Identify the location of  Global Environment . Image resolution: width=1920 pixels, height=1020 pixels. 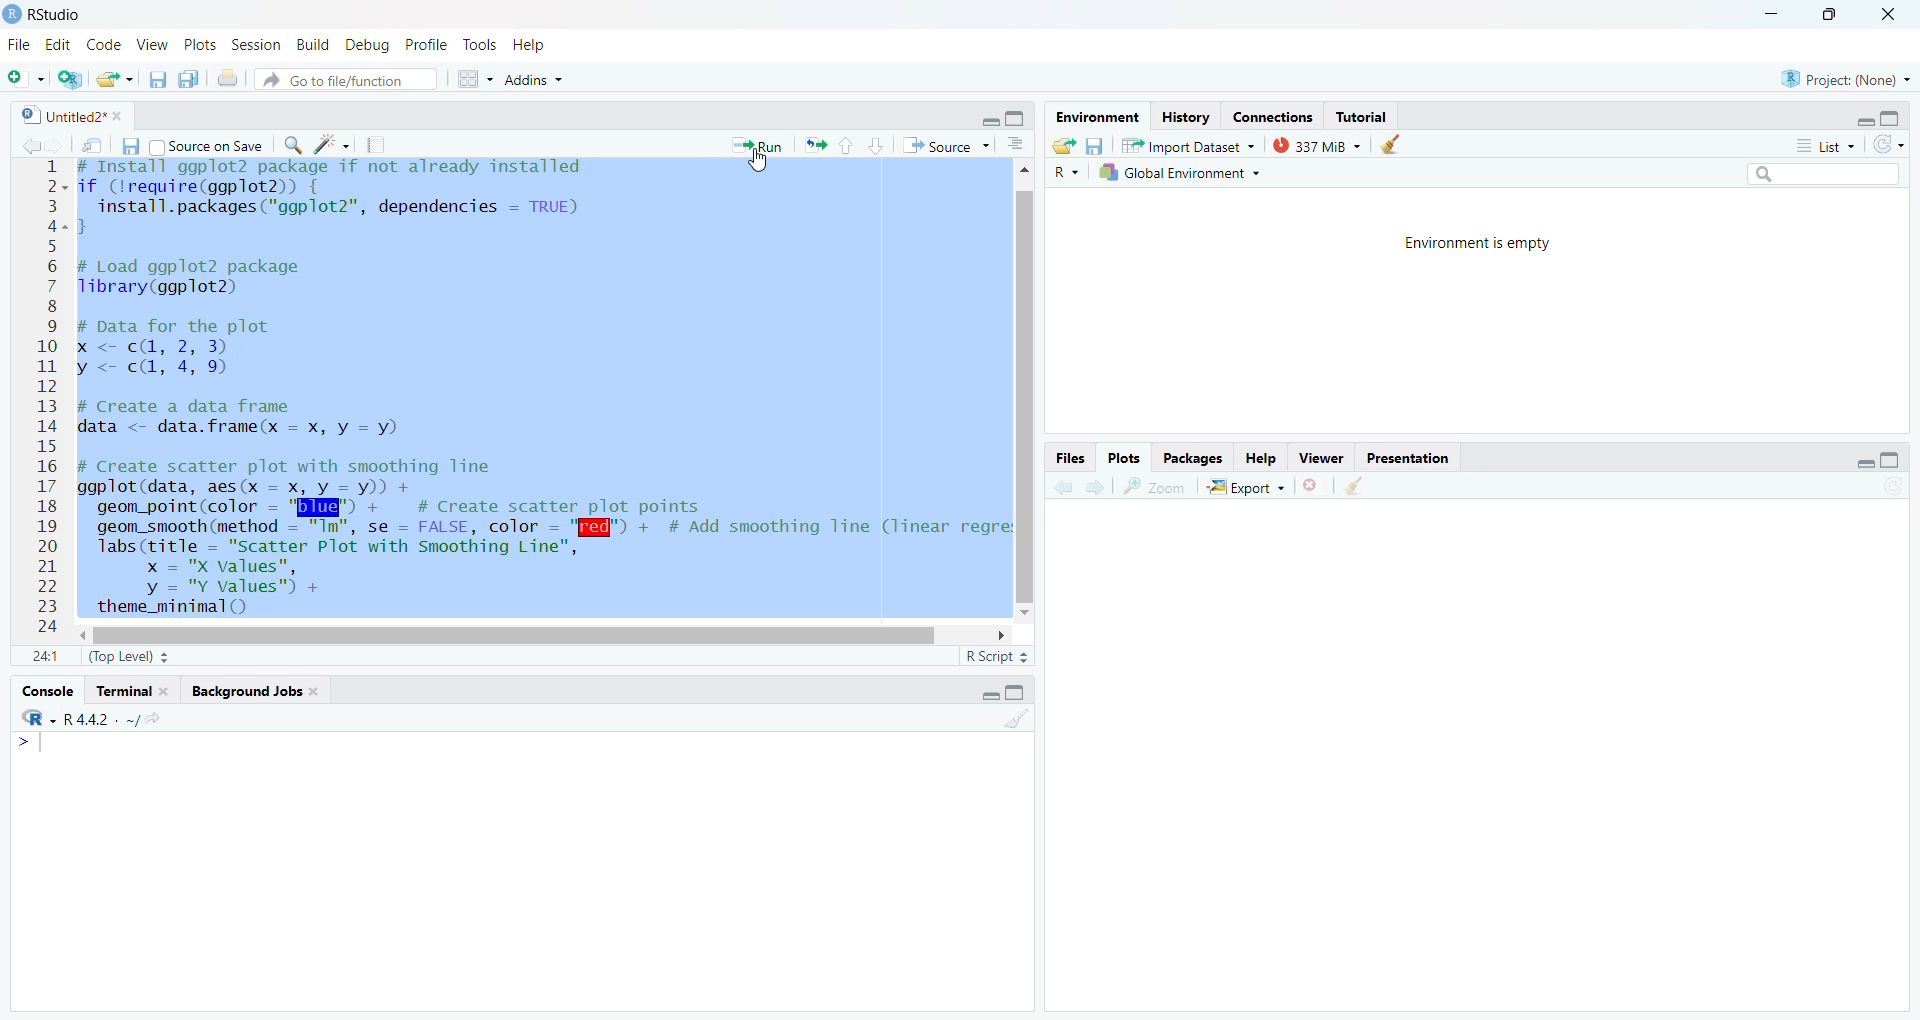
(1180, 173).